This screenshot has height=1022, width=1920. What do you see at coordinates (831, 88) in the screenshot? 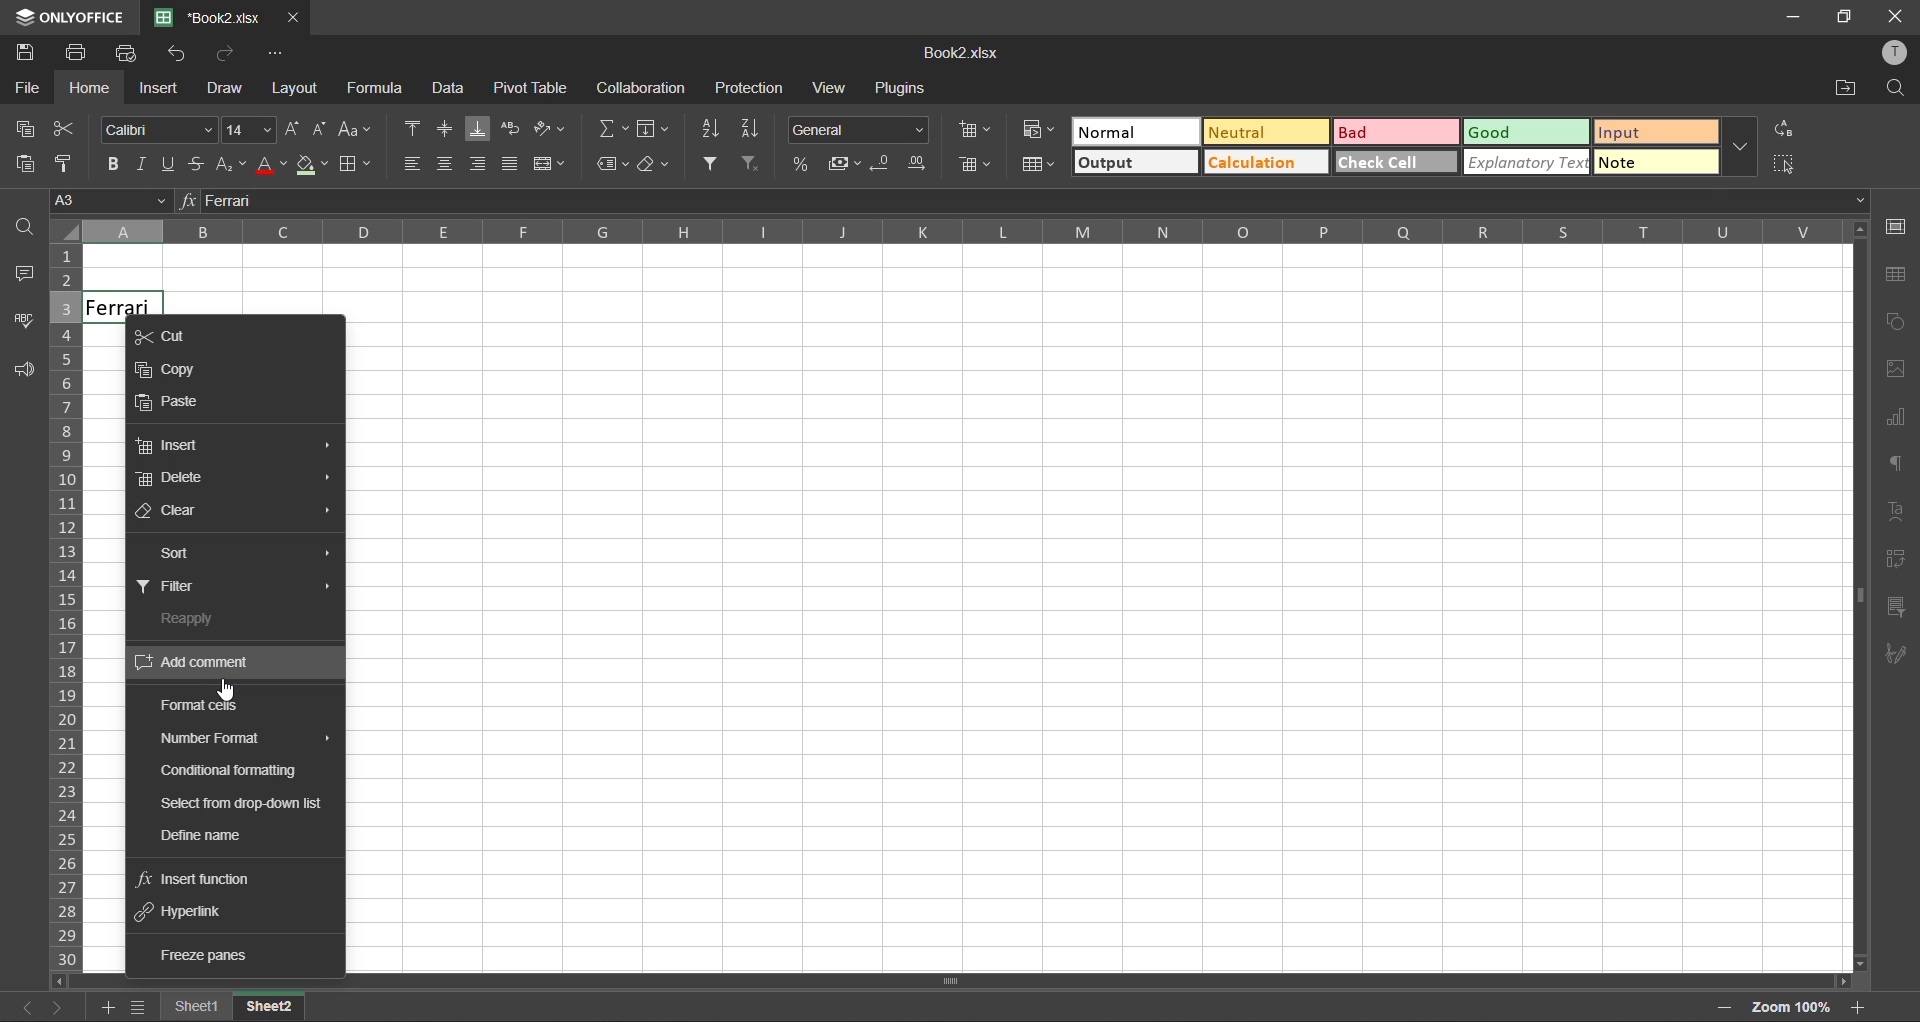
I see `view` at bounding box center [831, 88].